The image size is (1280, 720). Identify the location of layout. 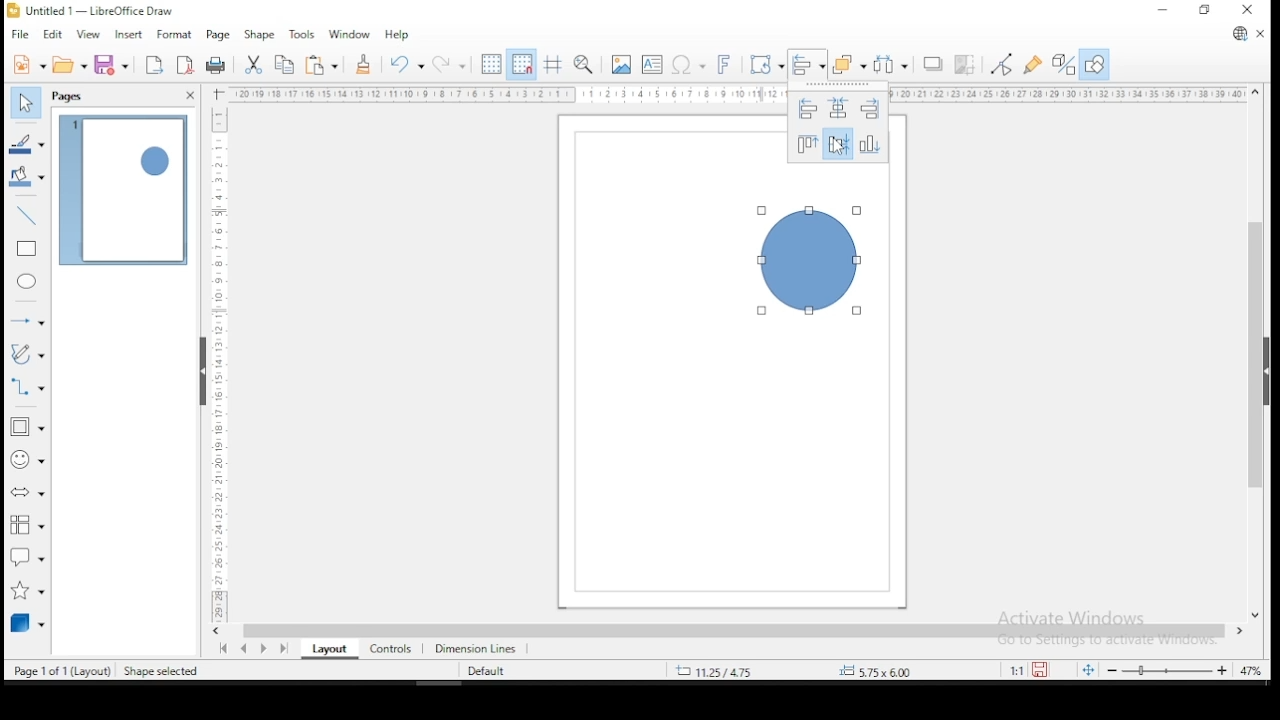
(326, 649).